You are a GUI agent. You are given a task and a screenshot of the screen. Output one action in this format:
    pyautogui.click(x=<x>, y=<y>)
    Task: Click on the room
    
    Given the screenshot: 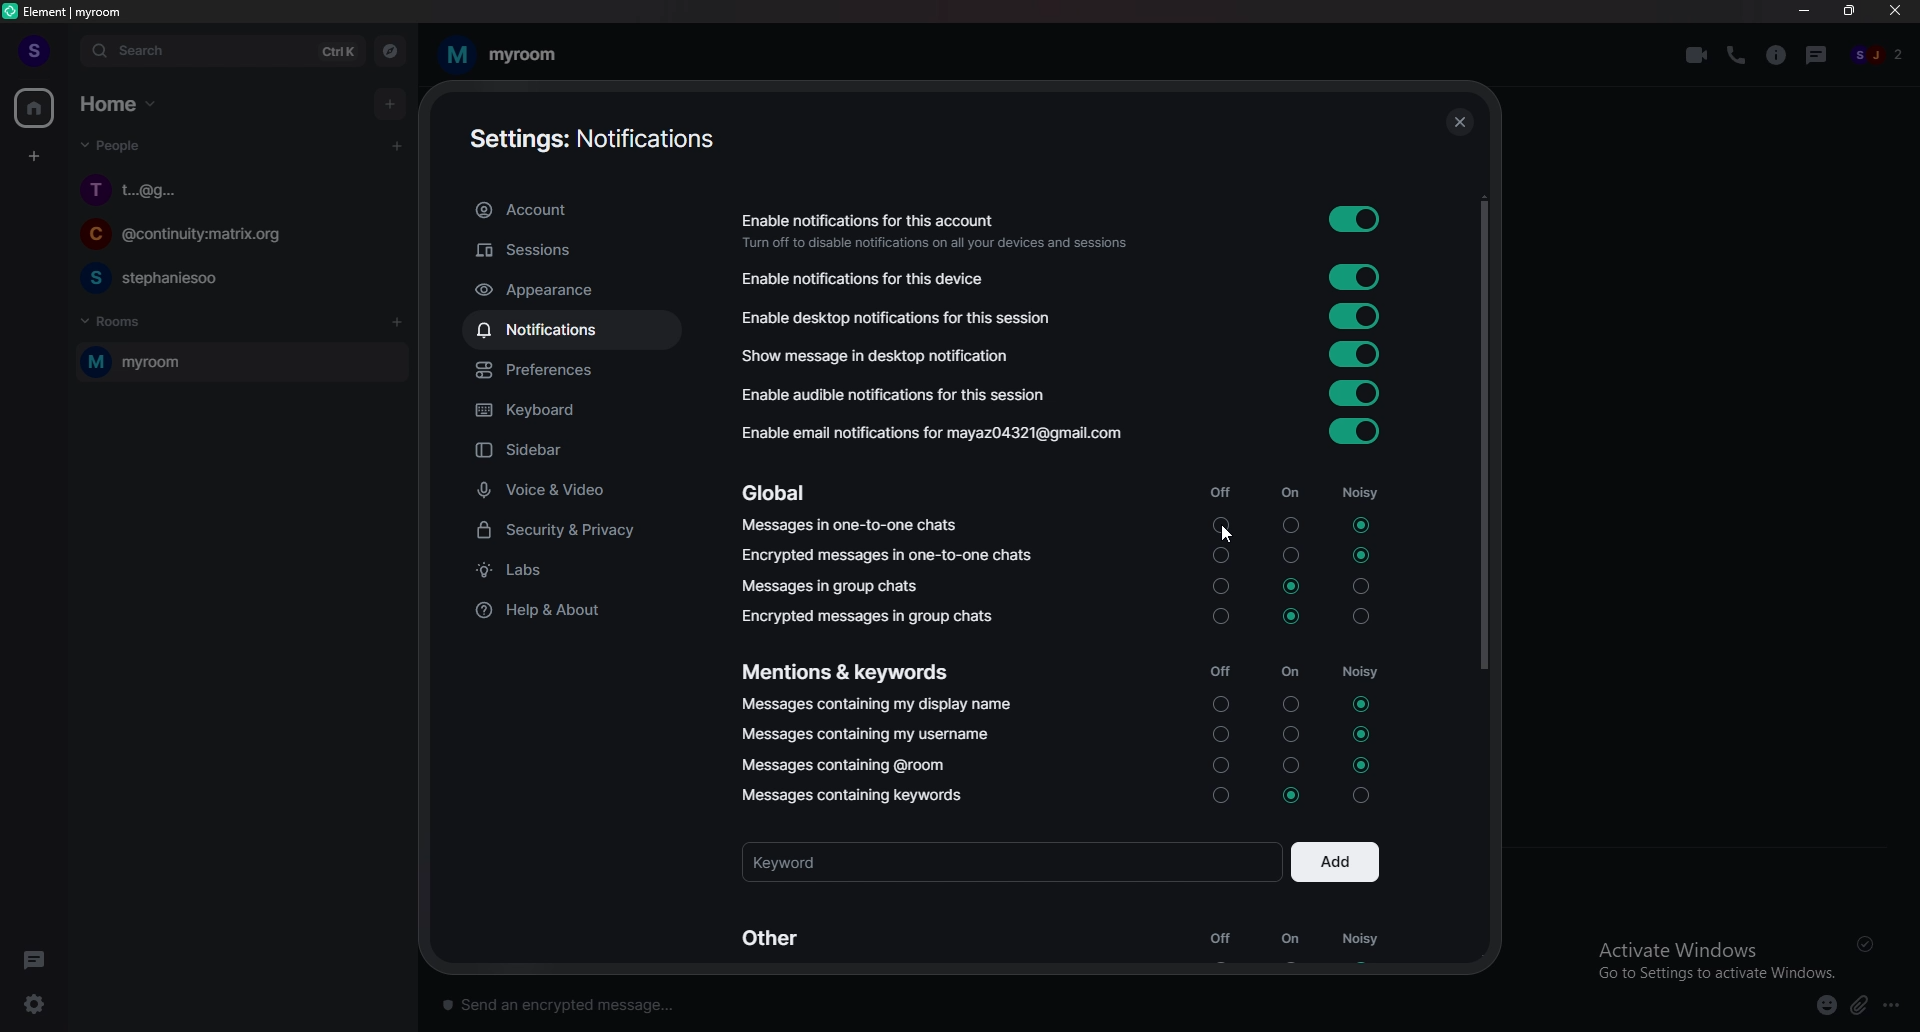 What is the action you would take?
    pyautogui.click(x=239, y=362)
    